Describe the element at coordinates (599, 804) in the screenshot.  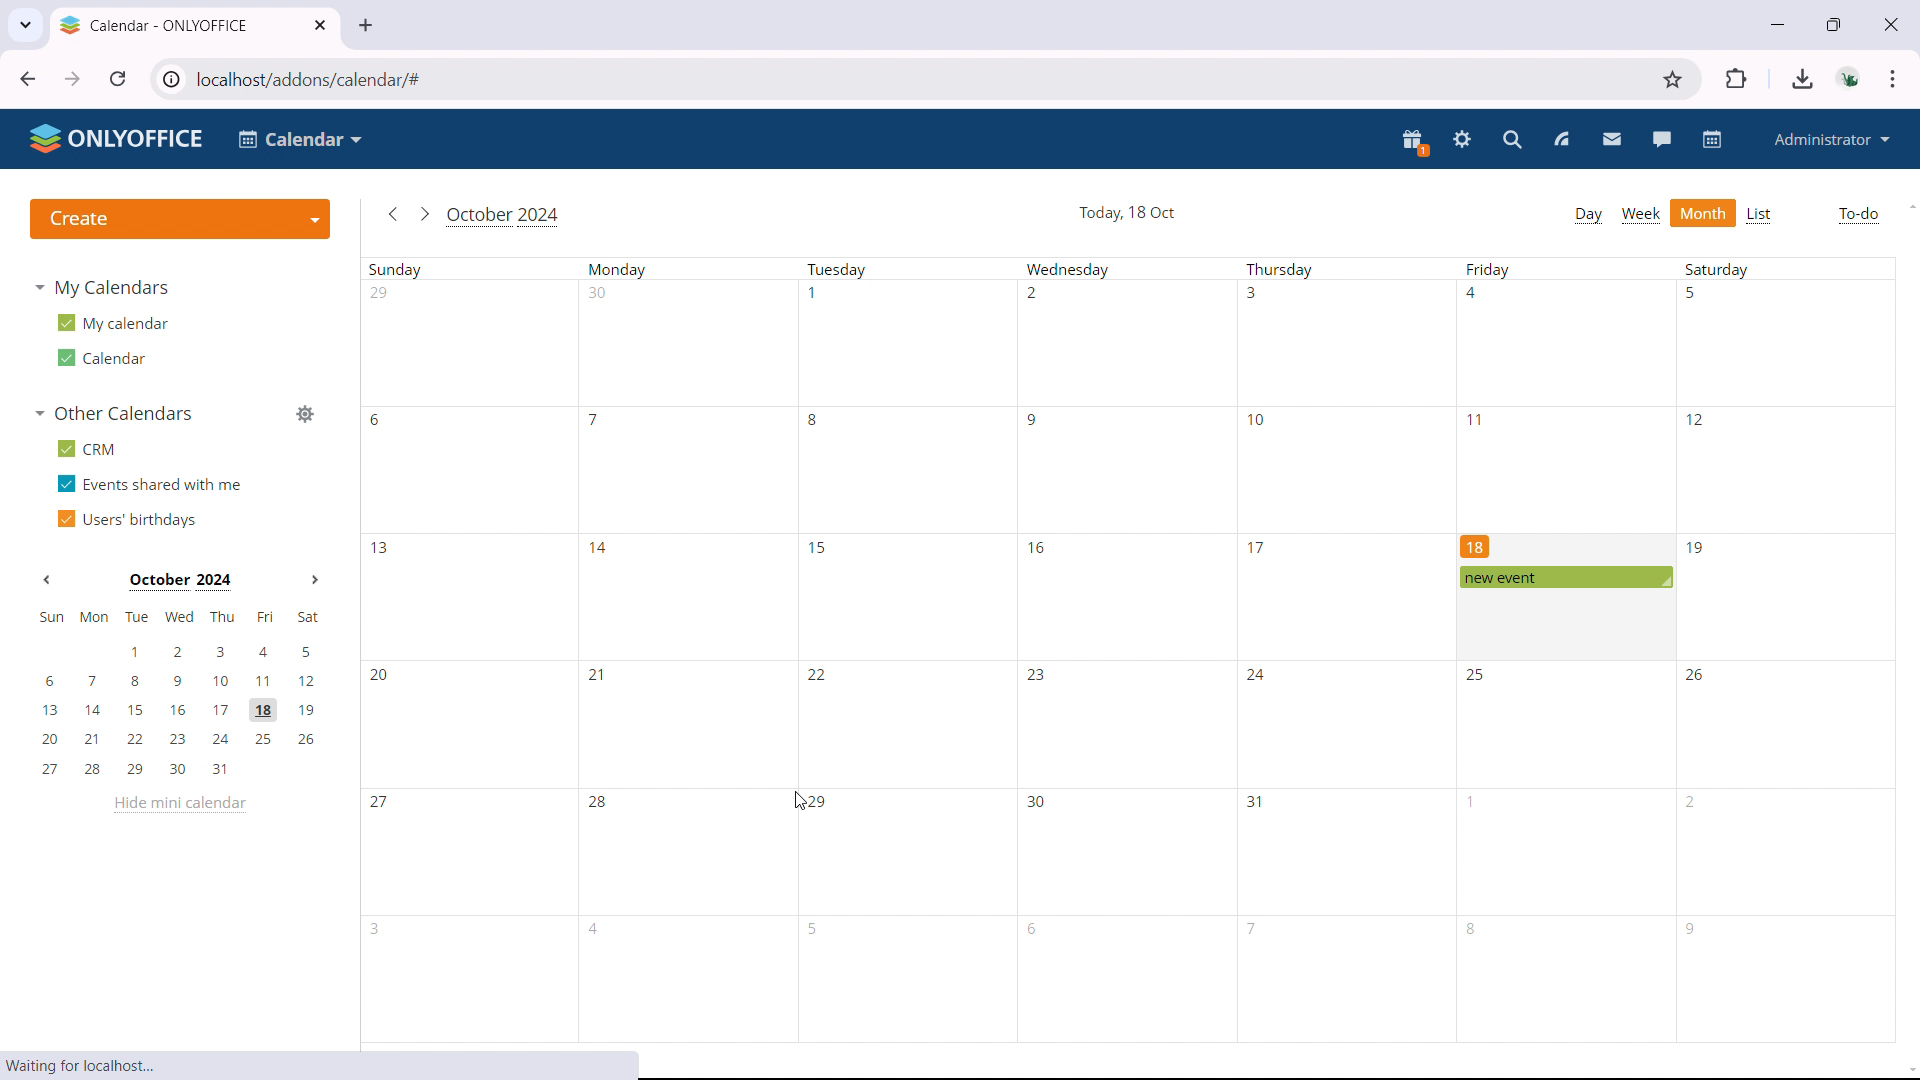
I see `28` at that location.